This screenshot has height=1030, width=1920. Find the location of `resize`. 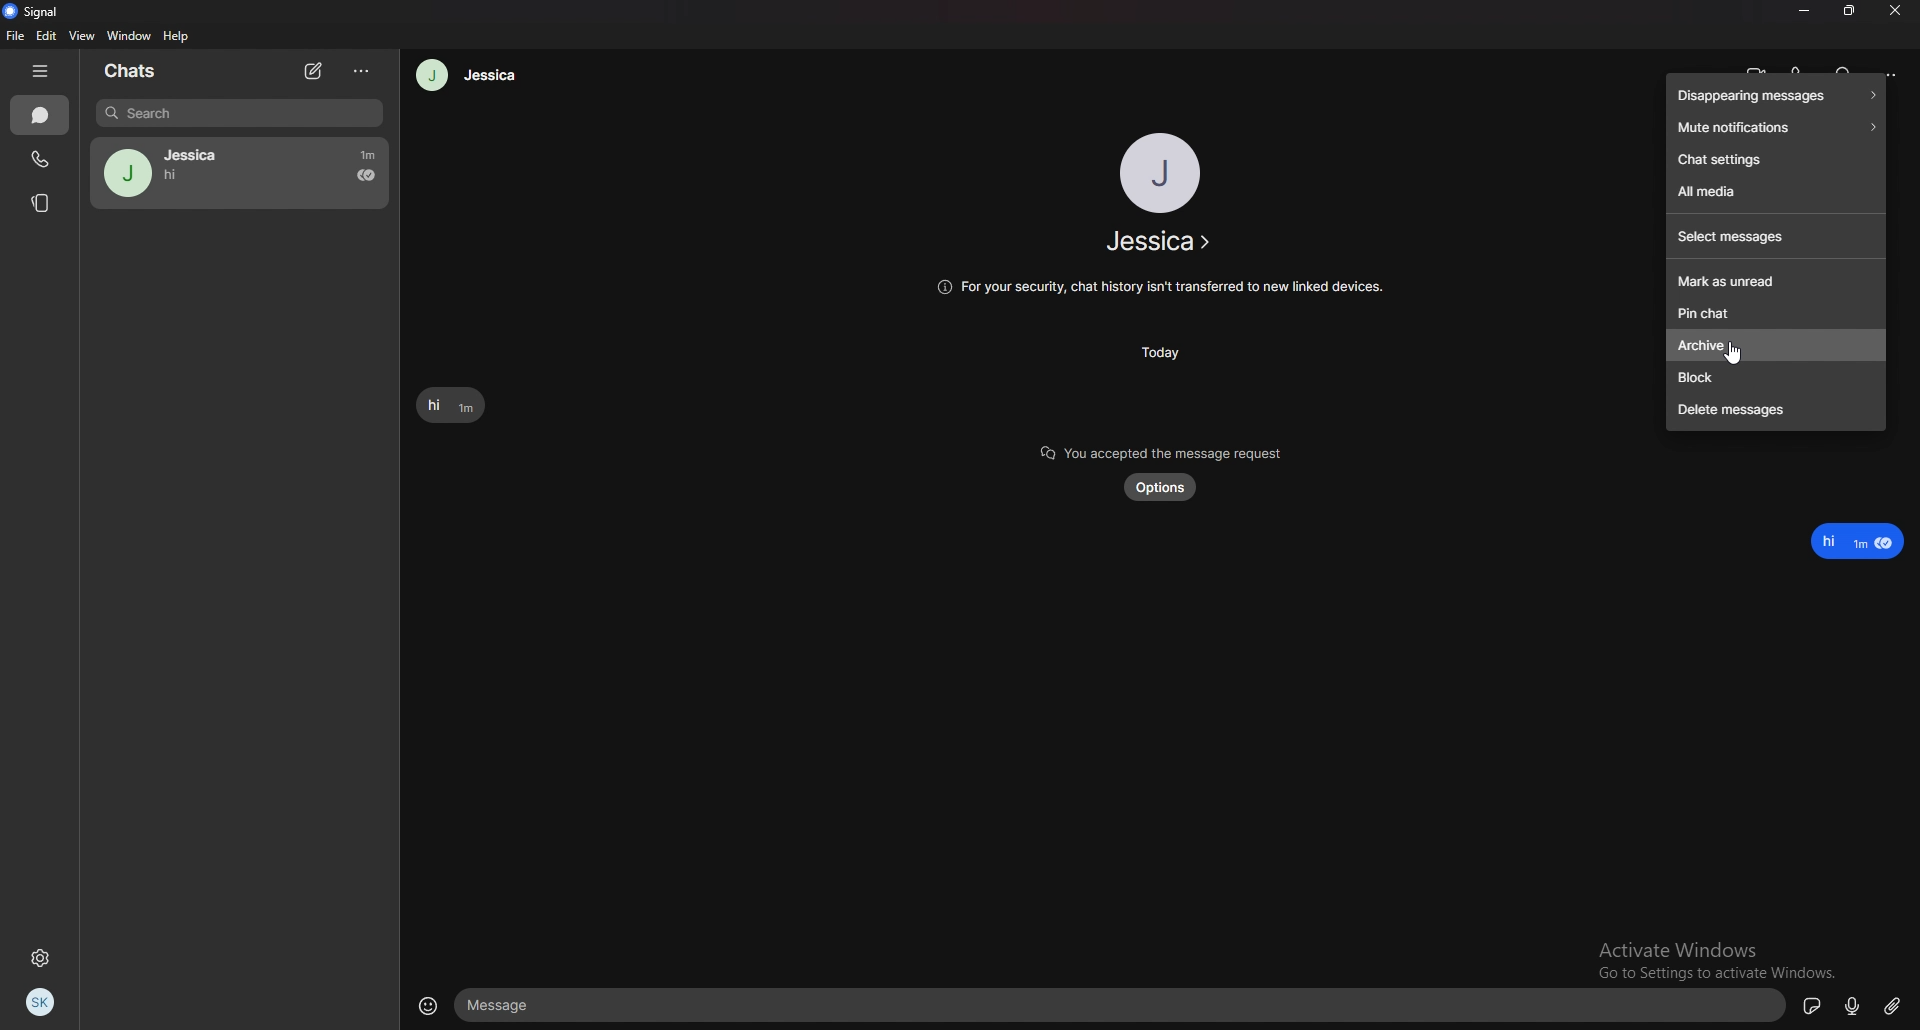

resize is located at coordinates (1849, 11).